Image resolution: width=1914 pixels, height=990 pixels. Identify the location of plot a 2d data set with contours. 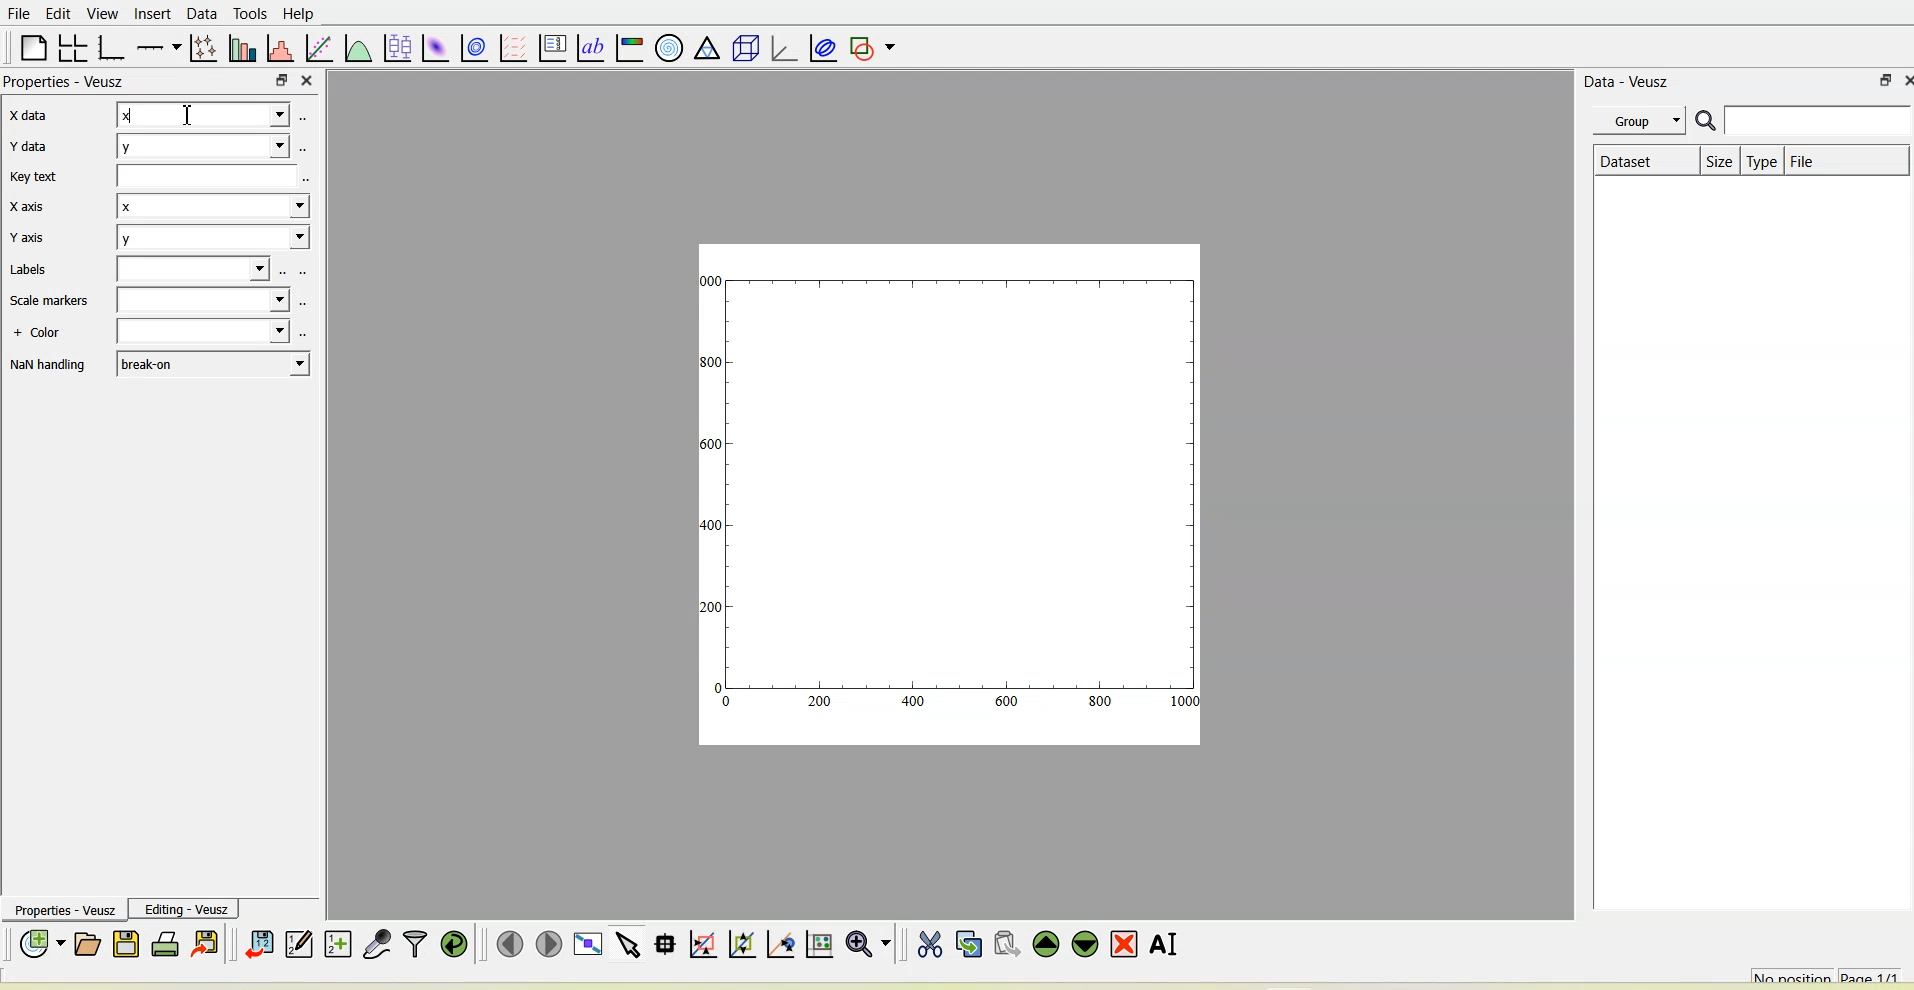
(473, 48).